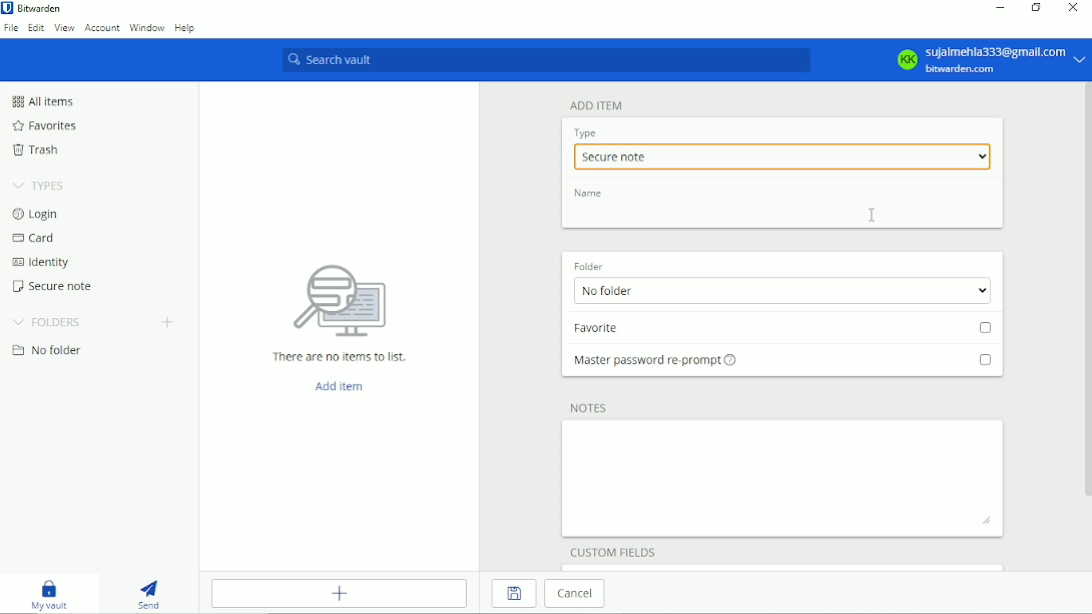 The image size is (1092, 614). What do you see at coordinates (44, 126) in the screenshot?
I see `Favorites` at bounding box center [44, 126].